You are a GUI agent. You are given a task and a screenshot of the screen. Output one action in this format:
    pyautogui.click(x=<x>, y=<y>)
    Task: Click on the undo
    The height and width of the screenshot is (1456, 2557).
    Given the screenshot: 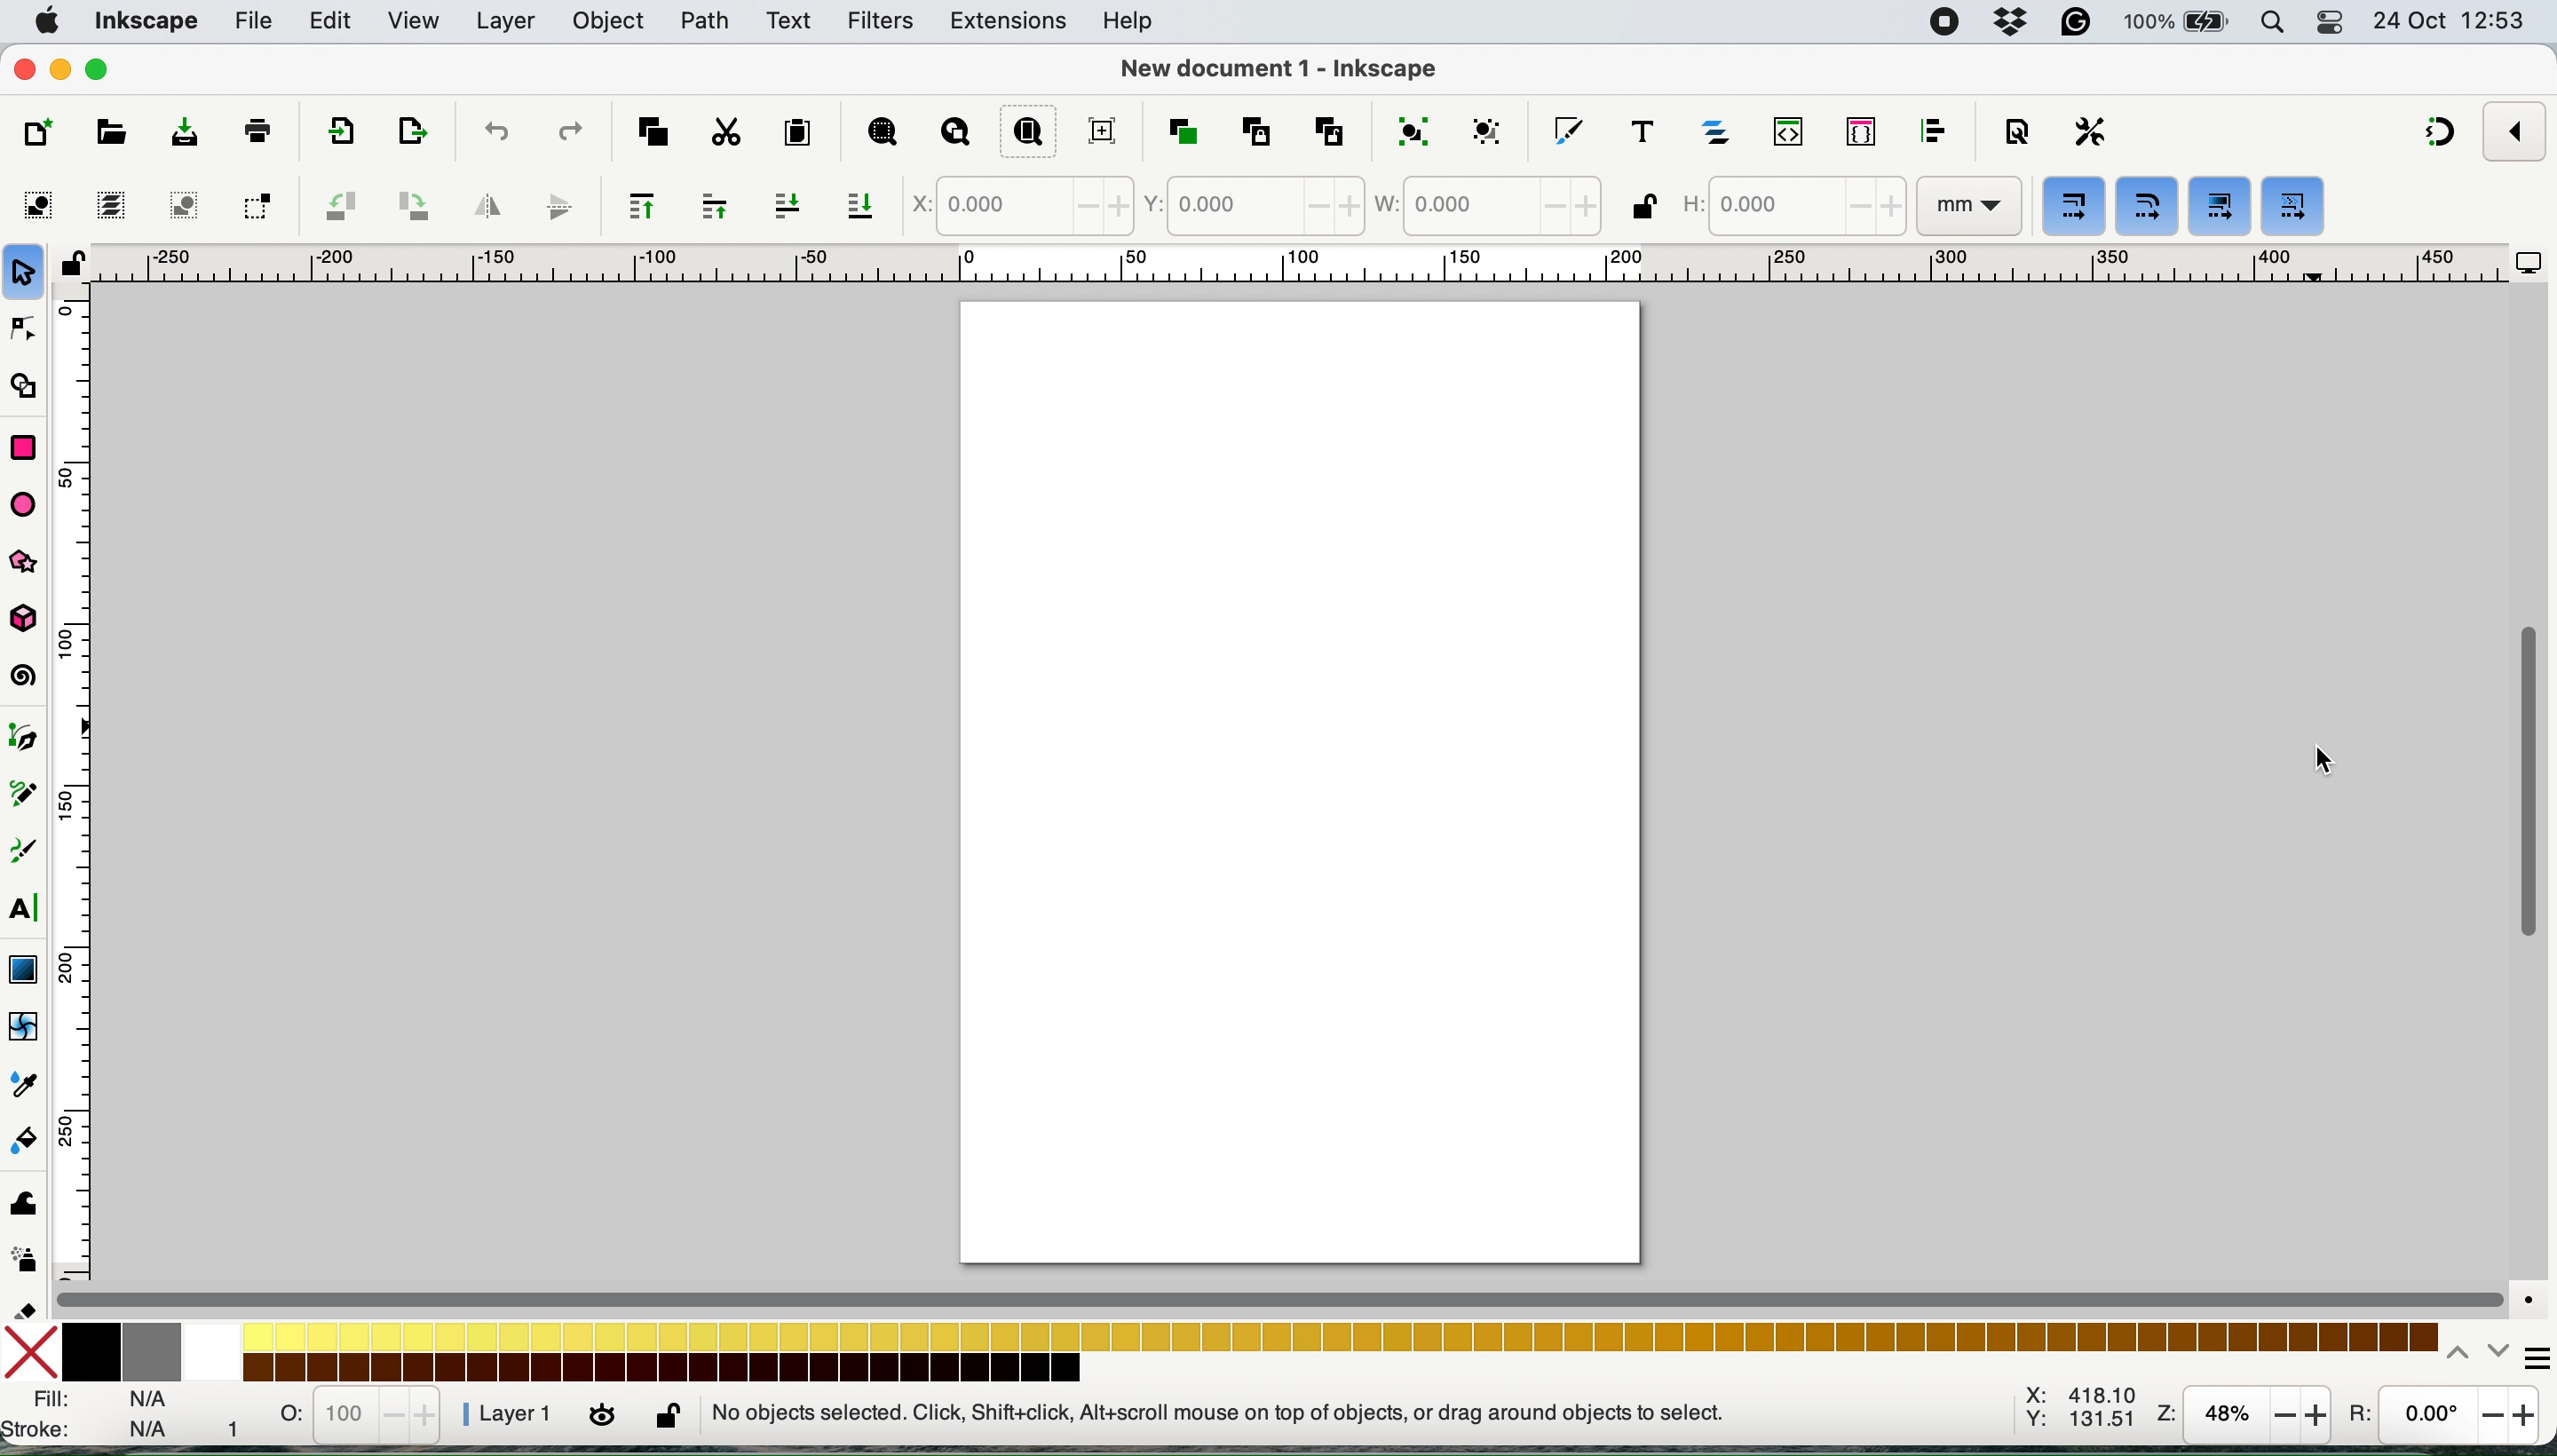 What is the action you would take?
    pyautogui.click(x=496, y=132)
    